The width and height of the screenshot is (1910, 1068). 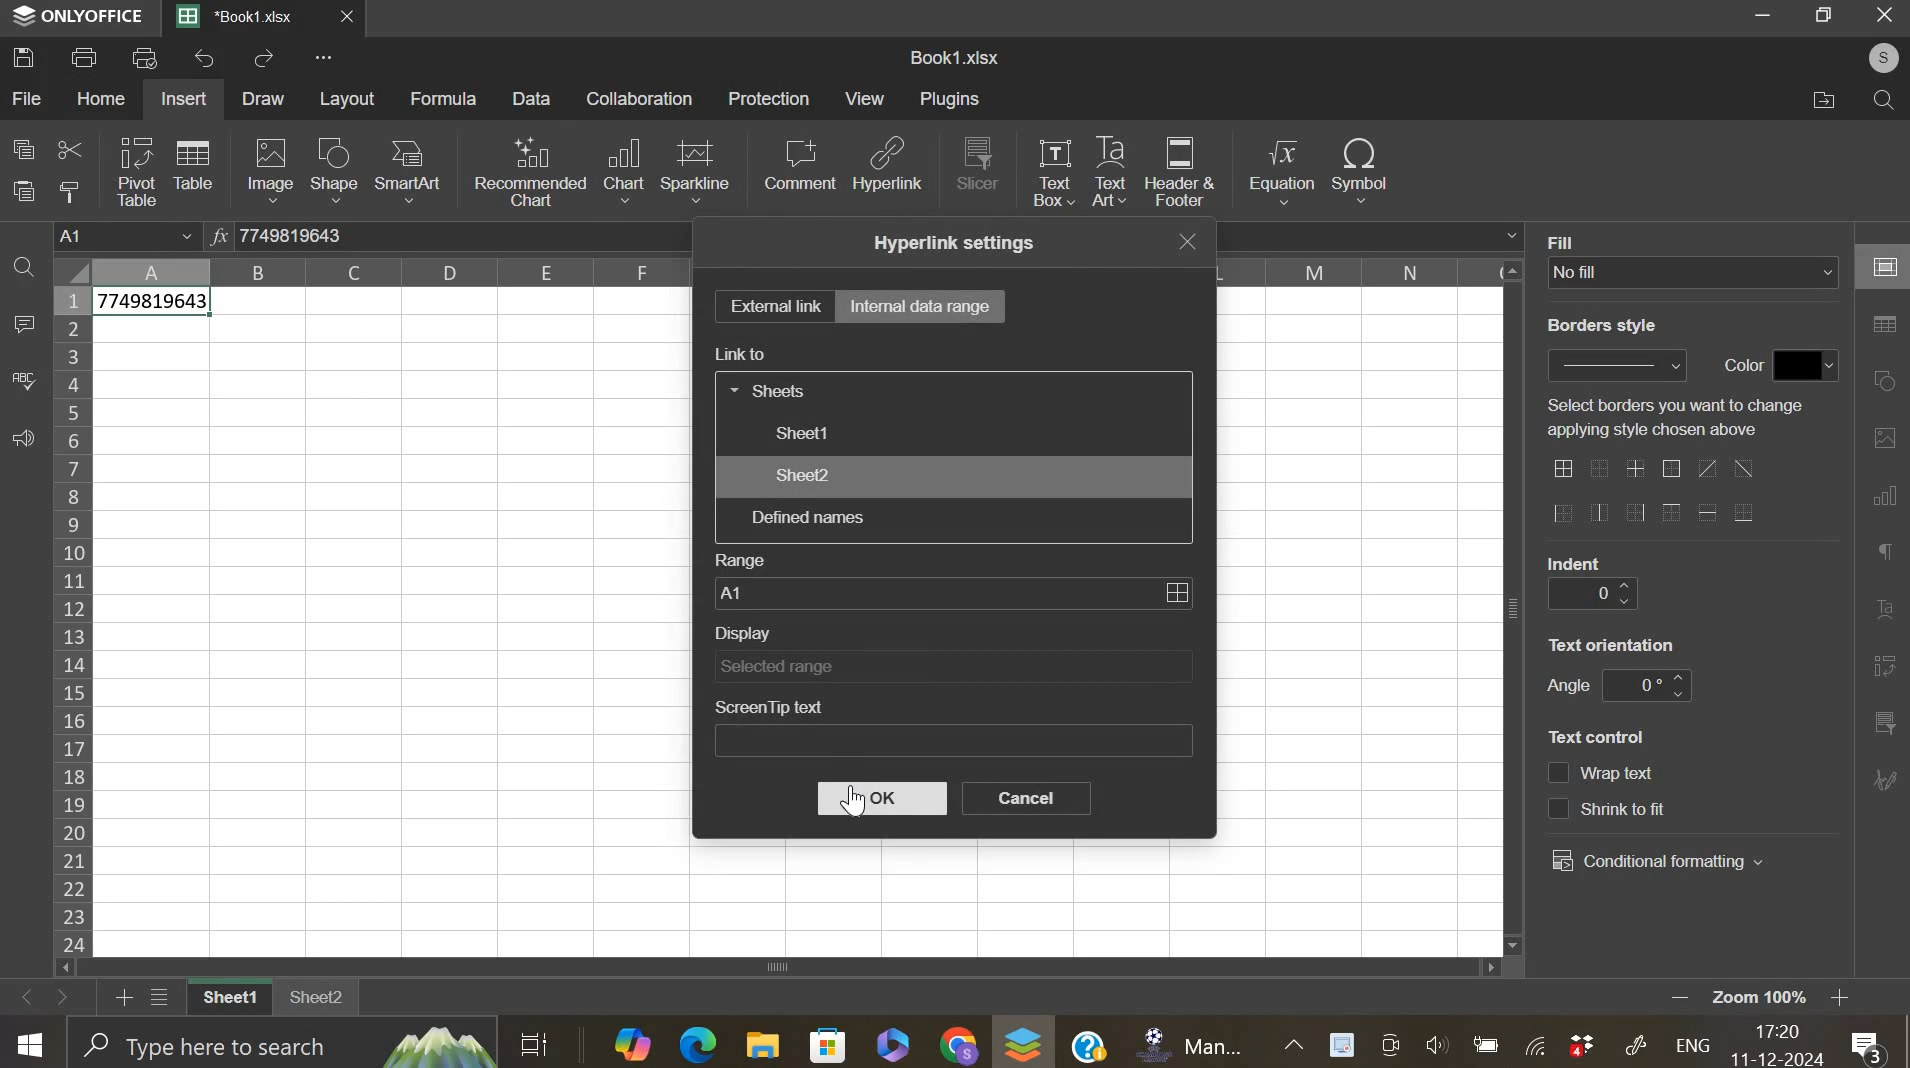 I want to click on comment, so click(x=23, y=325).